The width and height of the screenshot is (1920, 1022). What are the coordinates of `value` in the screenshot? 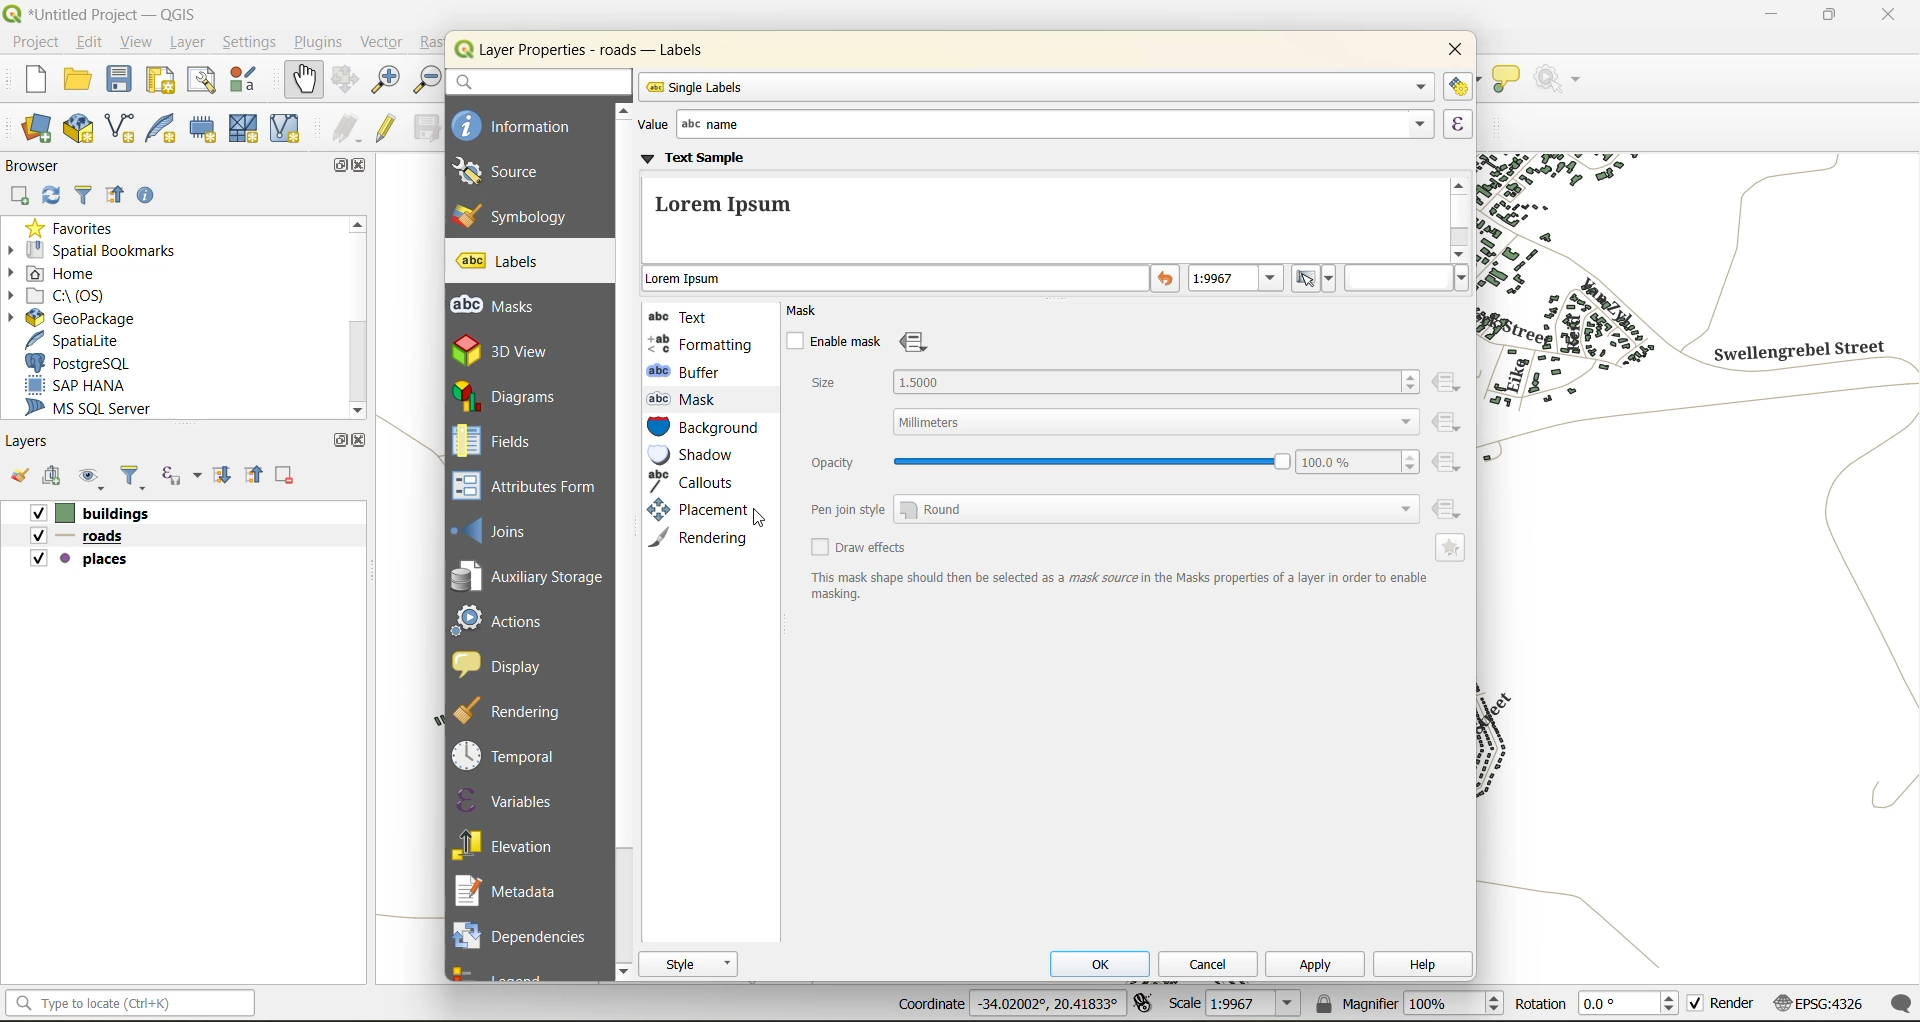 It's located at (1031, 125).